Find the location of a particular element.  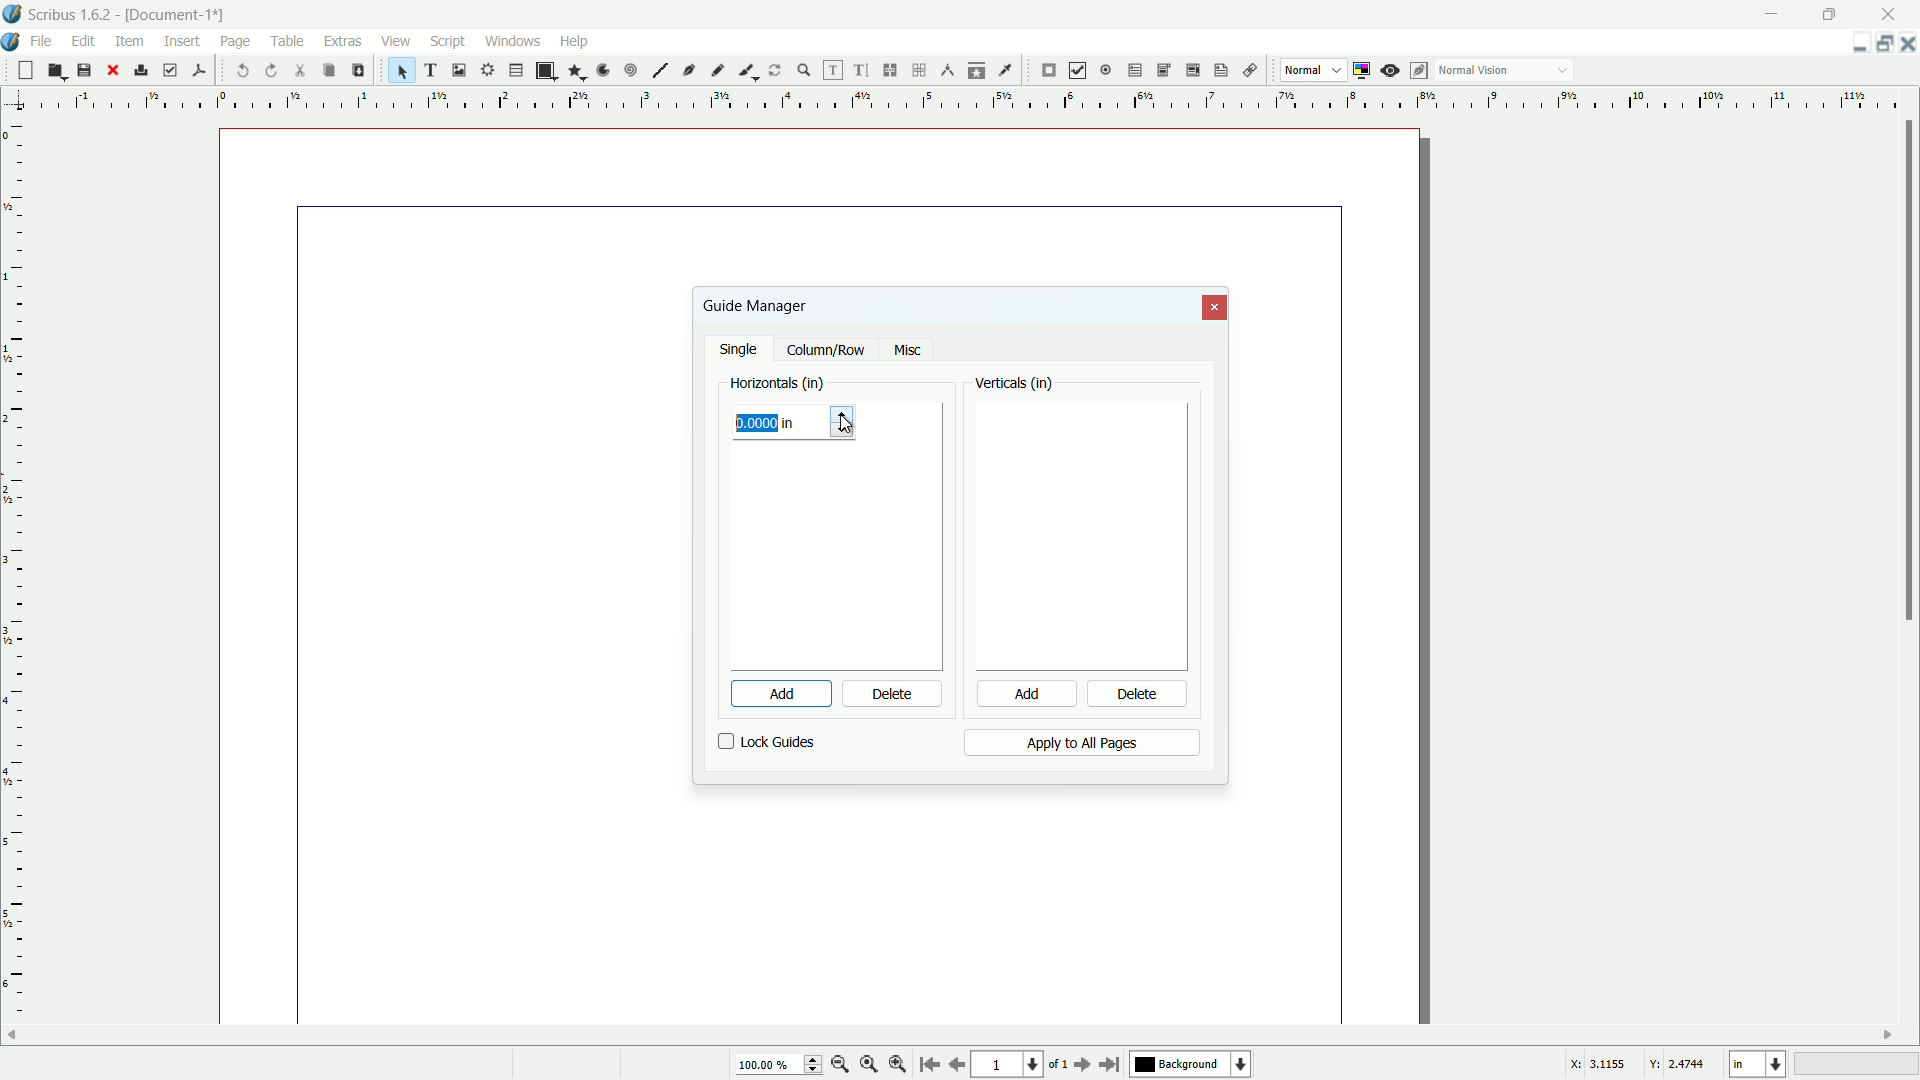

close is located at coordinates (112, 70).